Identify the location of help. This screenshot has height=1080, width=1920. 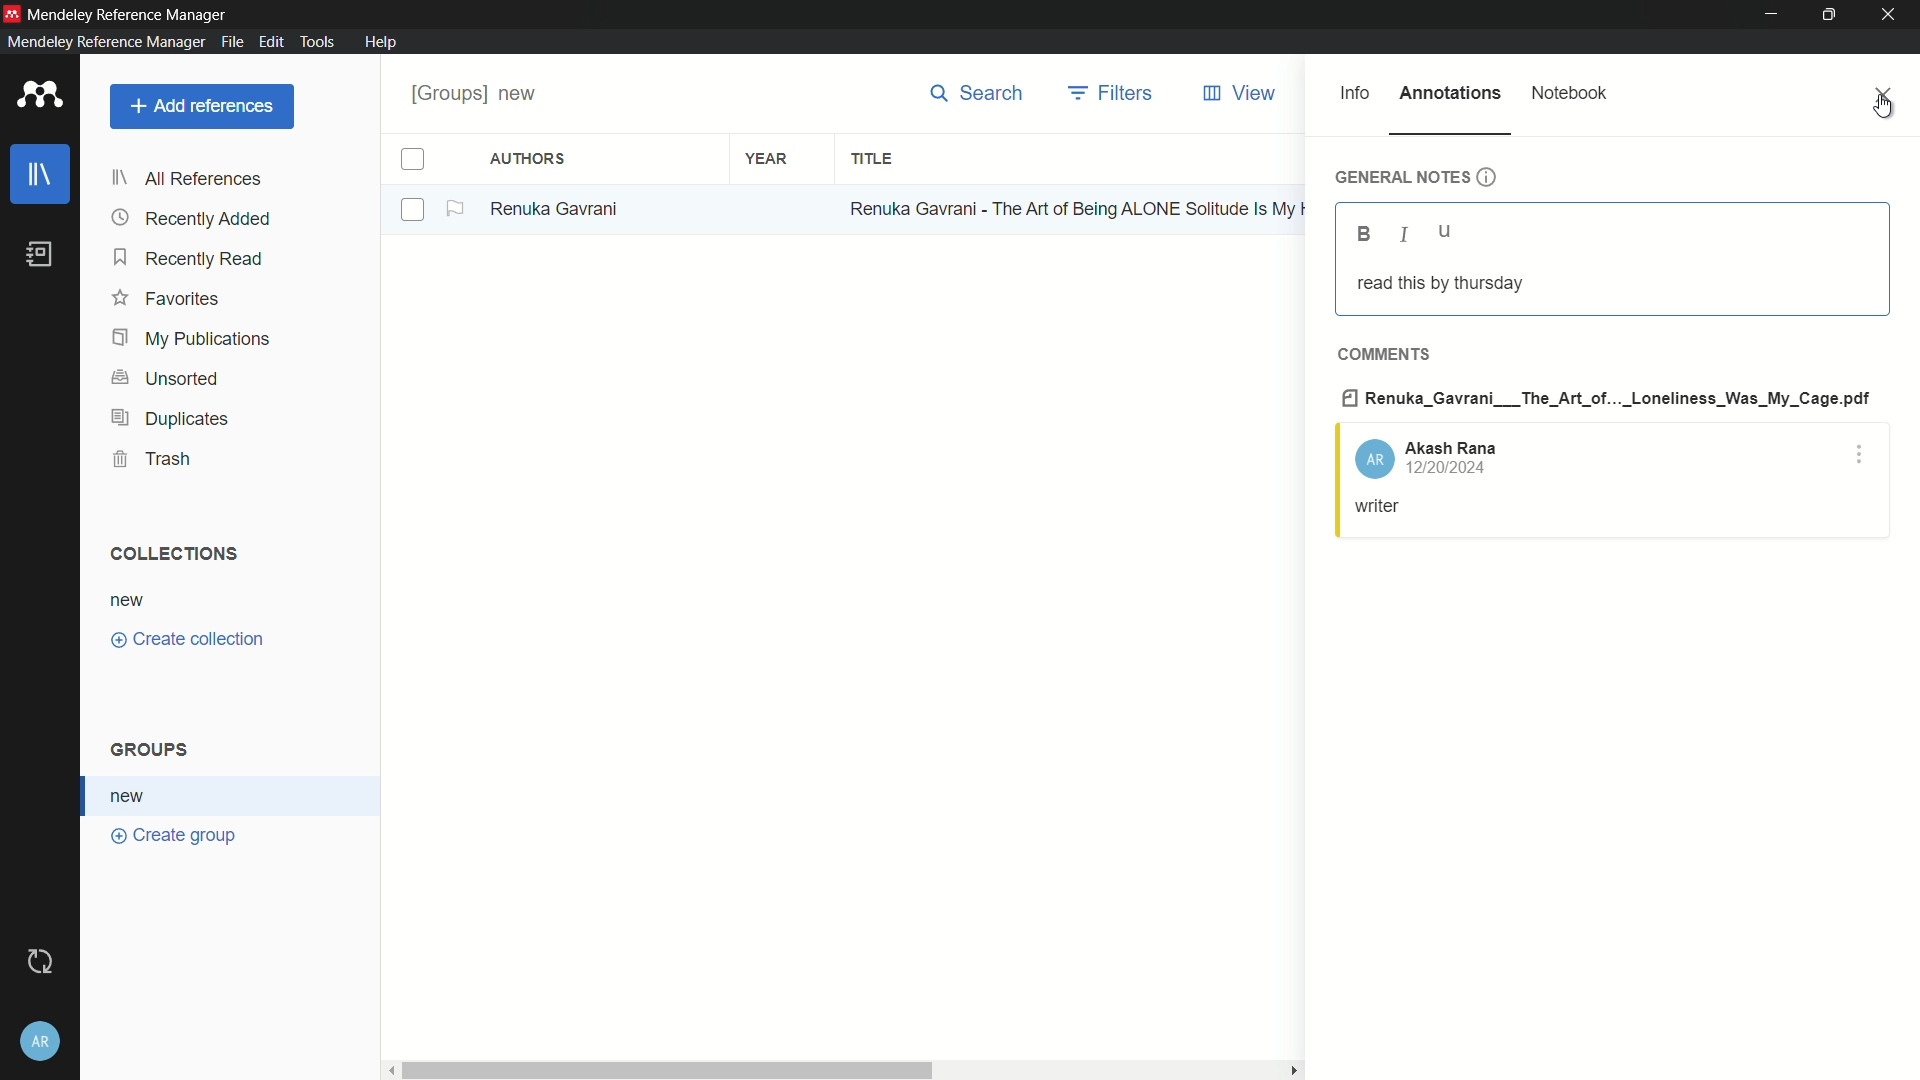
(382, 42).